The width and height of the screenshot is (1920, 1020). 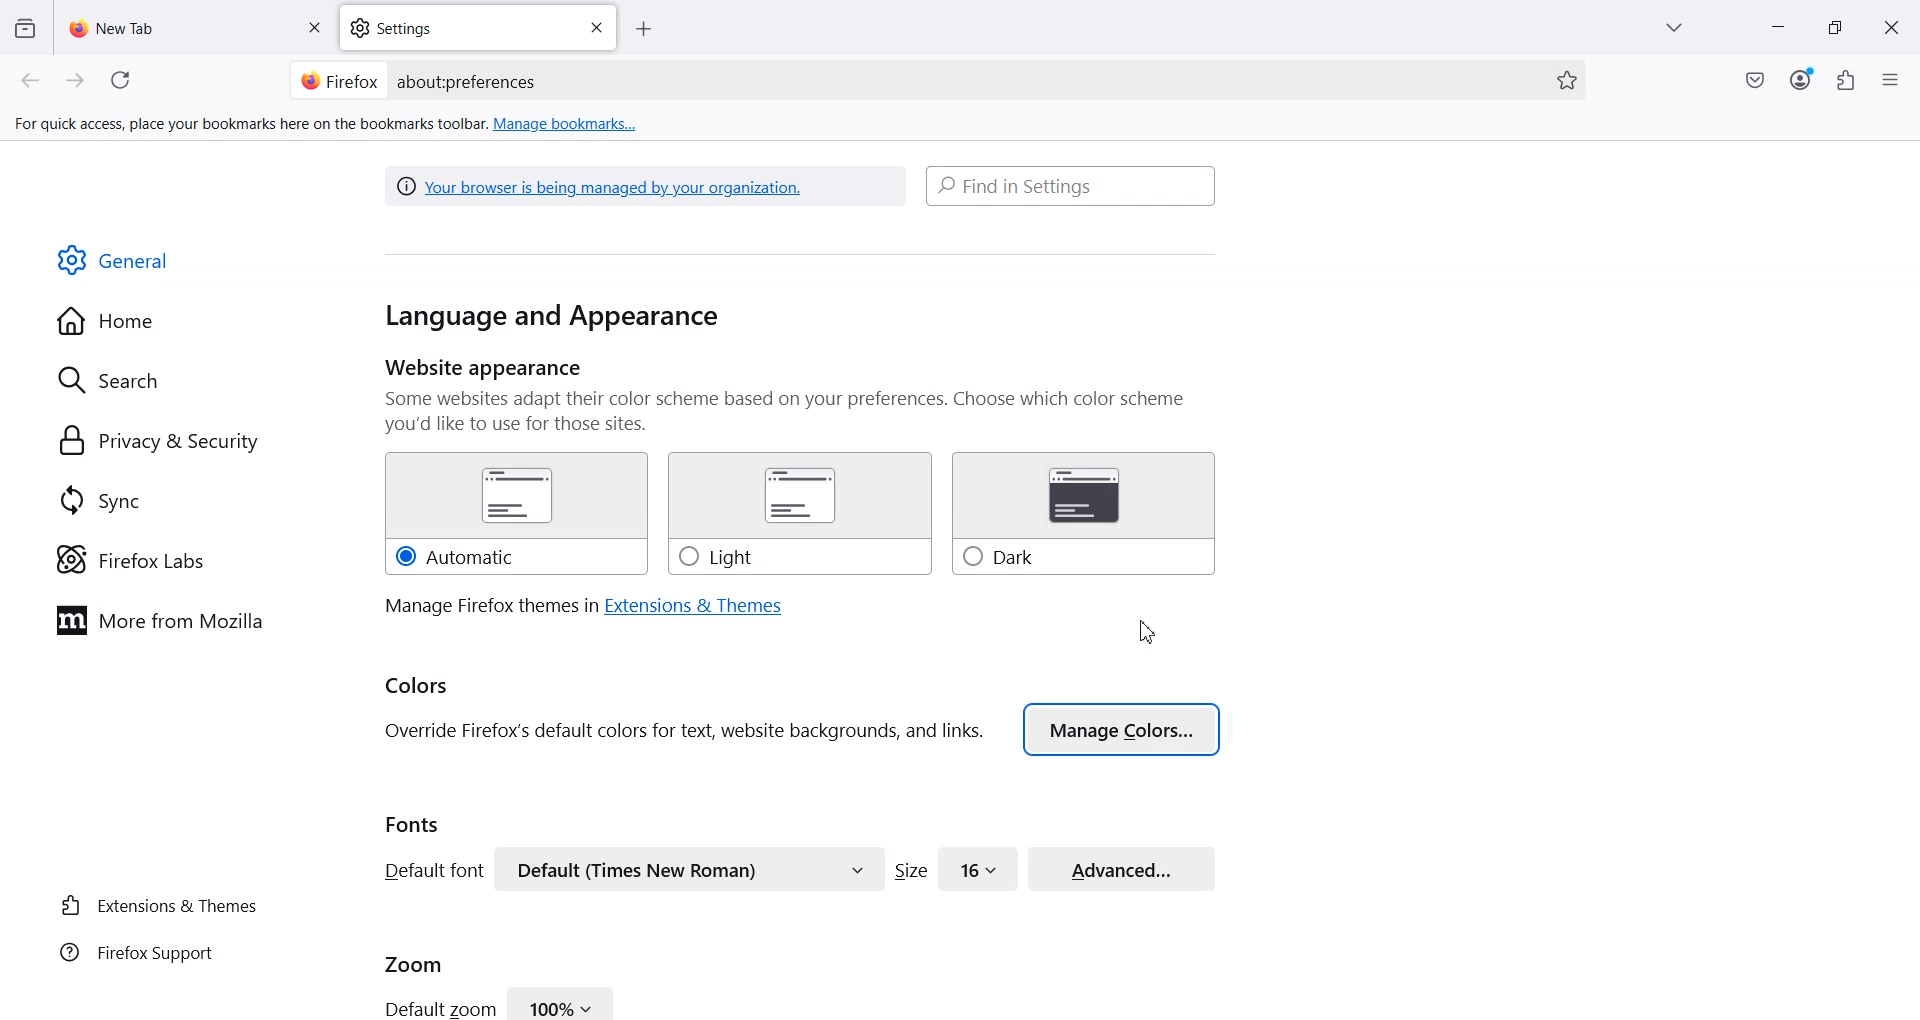 I want to click on Close, so click(x=596, y=28).